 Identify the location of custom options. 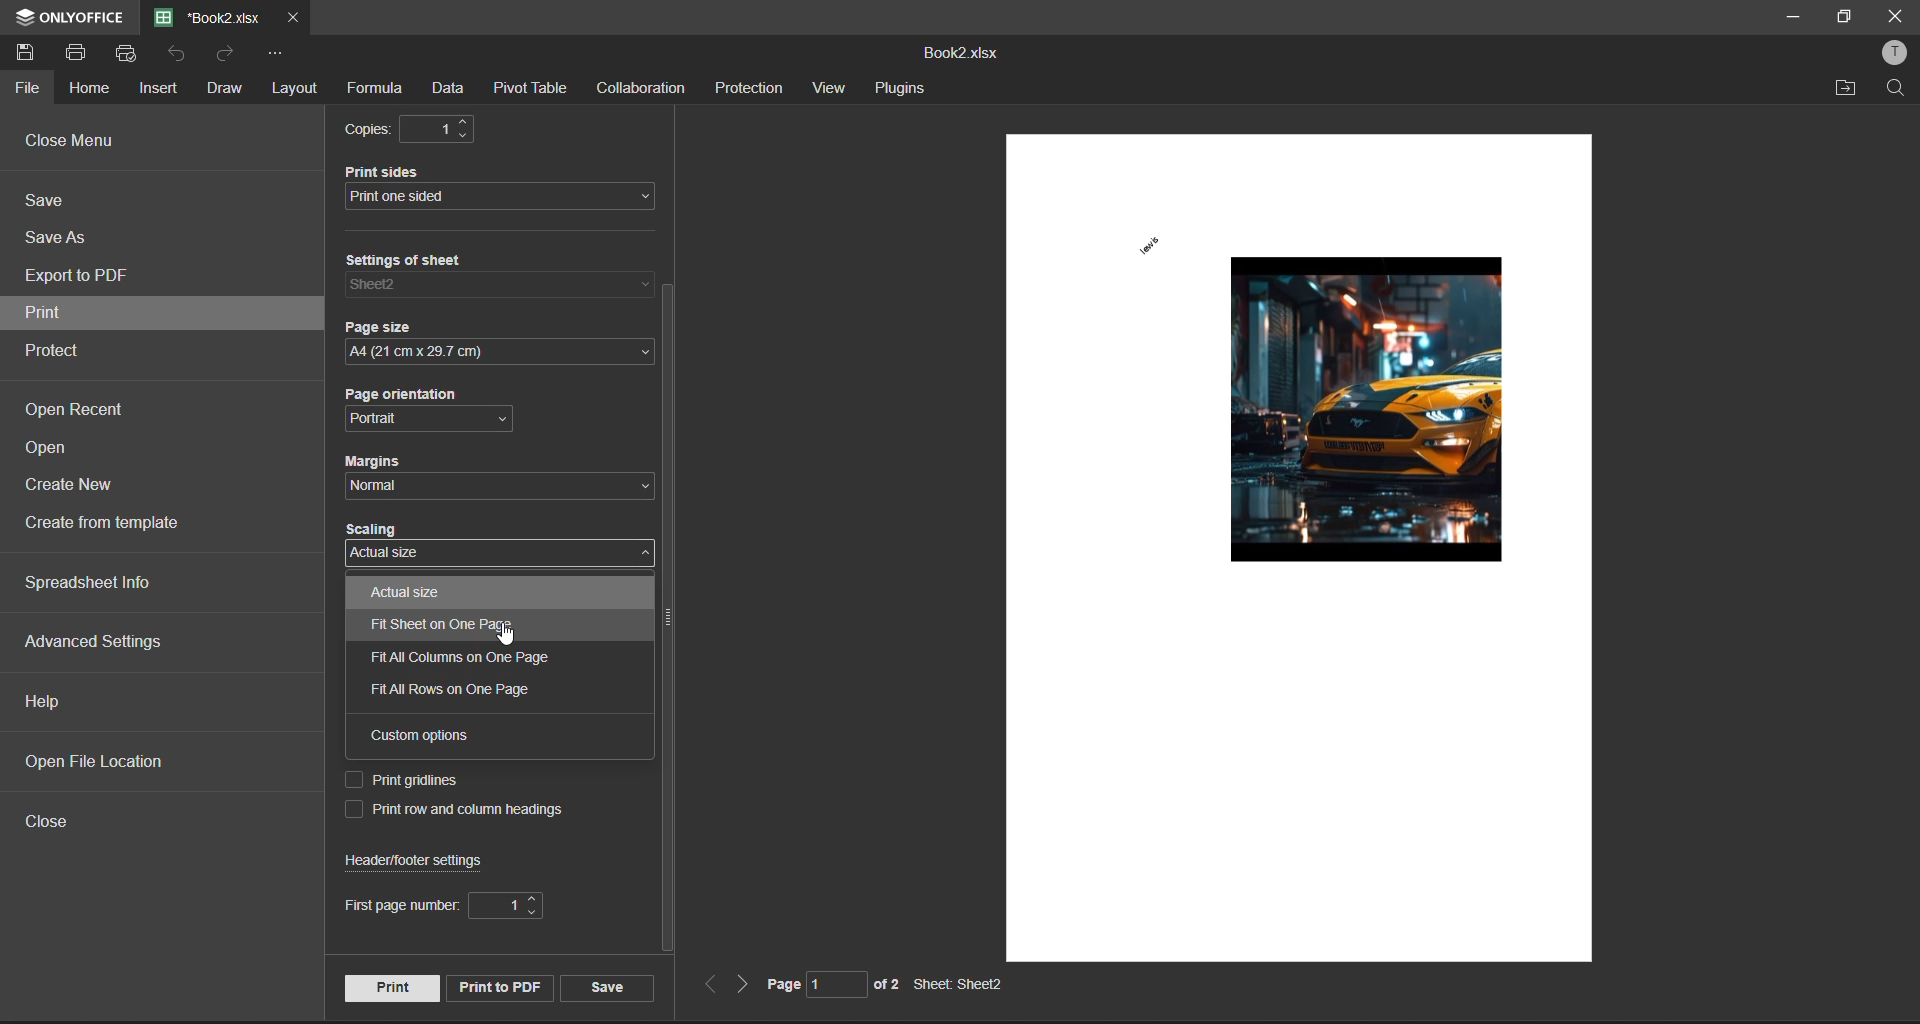
(418, 736).